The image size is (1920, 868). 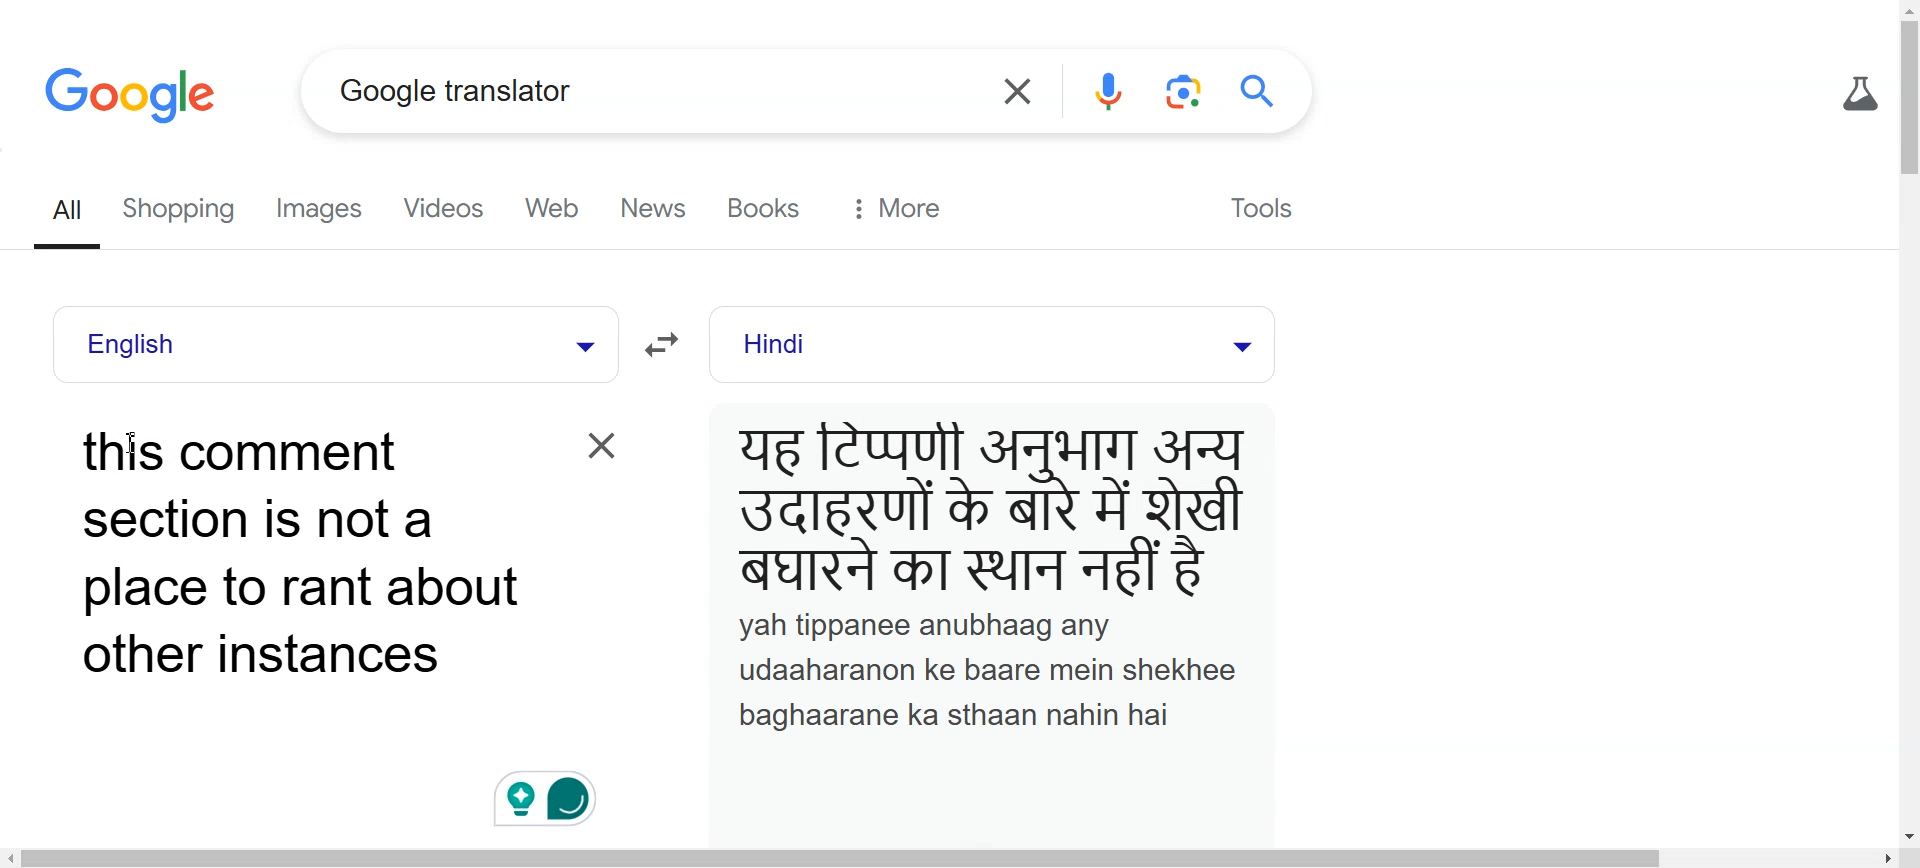 What do you see at coordinates (897, 208) in the screenshot?
I see `More` at bounding box center [897, 208].